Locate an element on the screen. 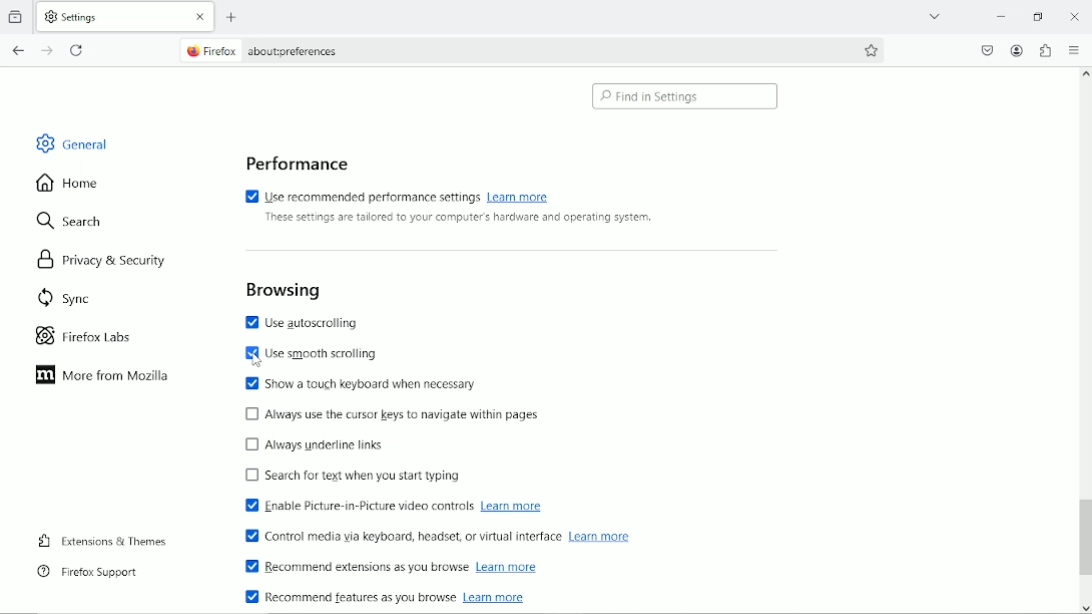 This screenshot has height=614, width=1092. home is located at coordinates (68, 182).